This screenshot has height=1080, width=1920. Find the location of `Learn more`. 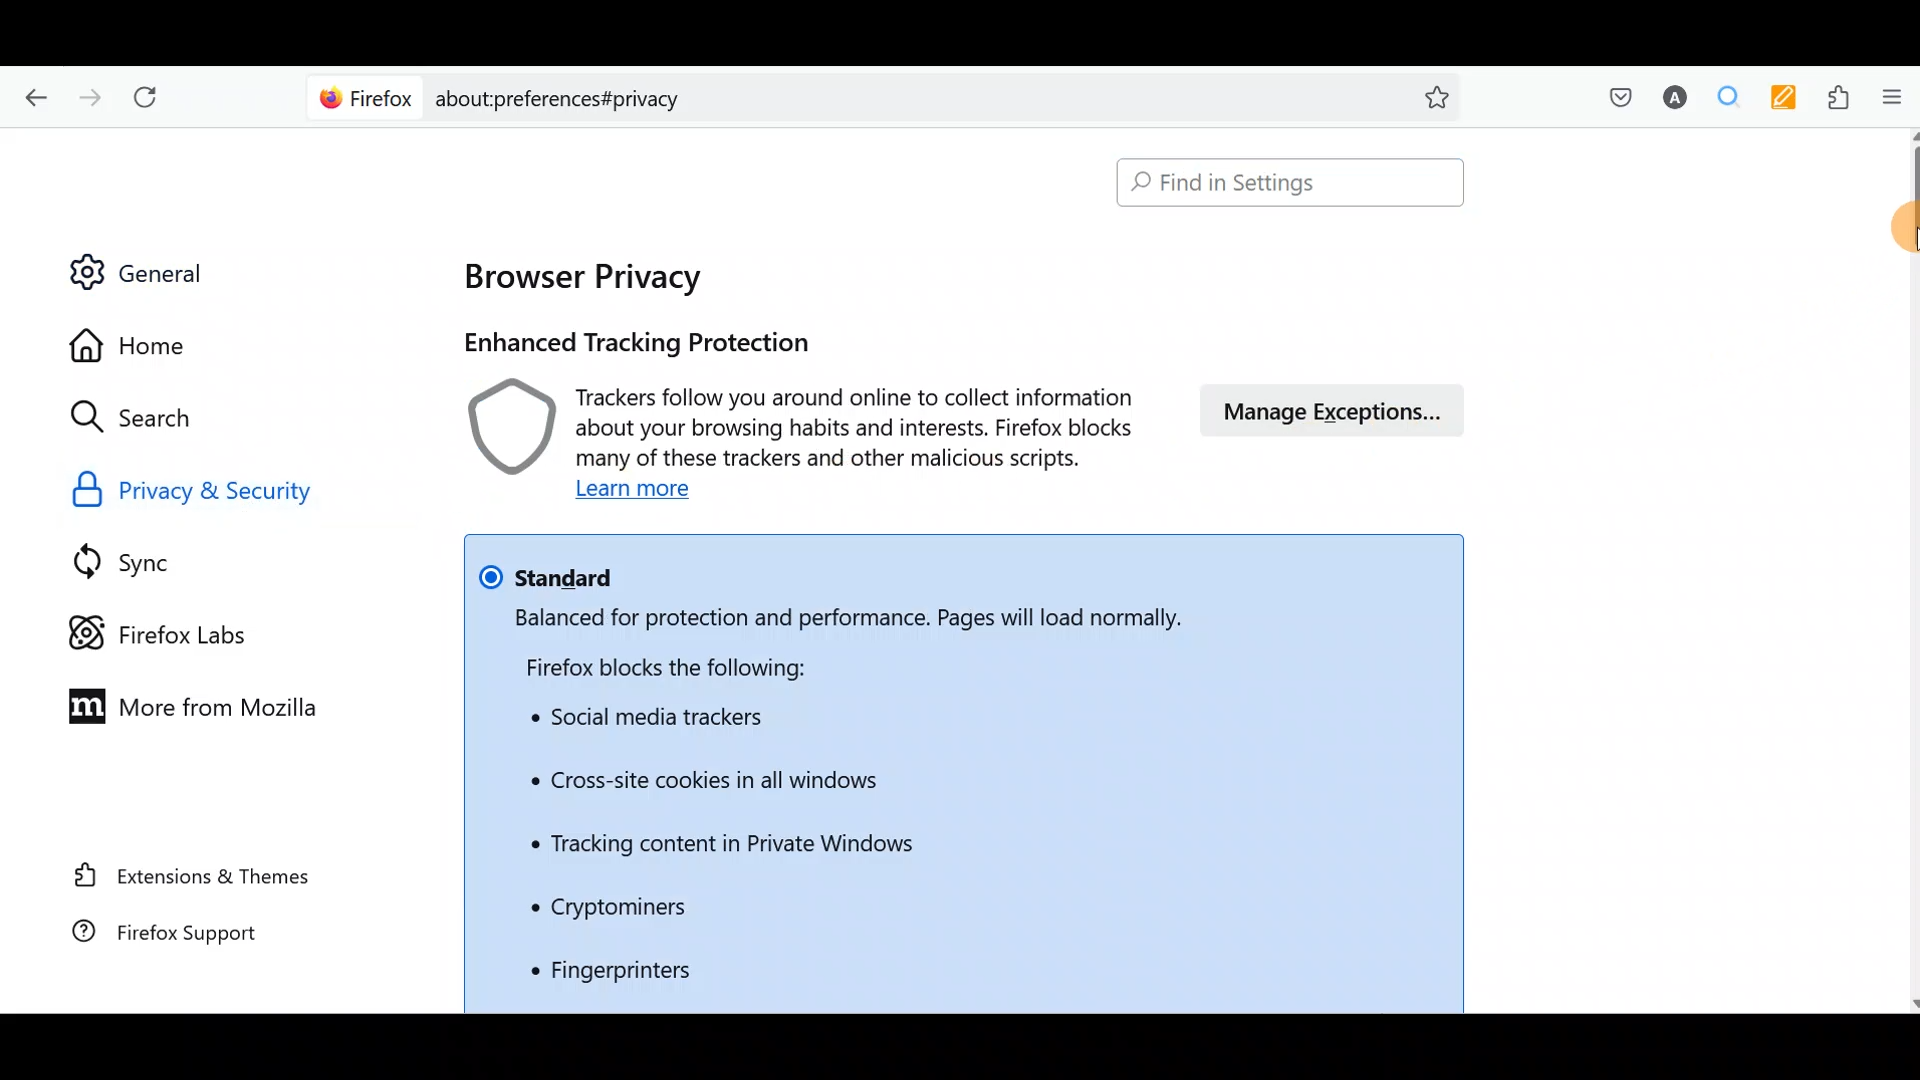

Learn more is located at coordinates (803, 445).